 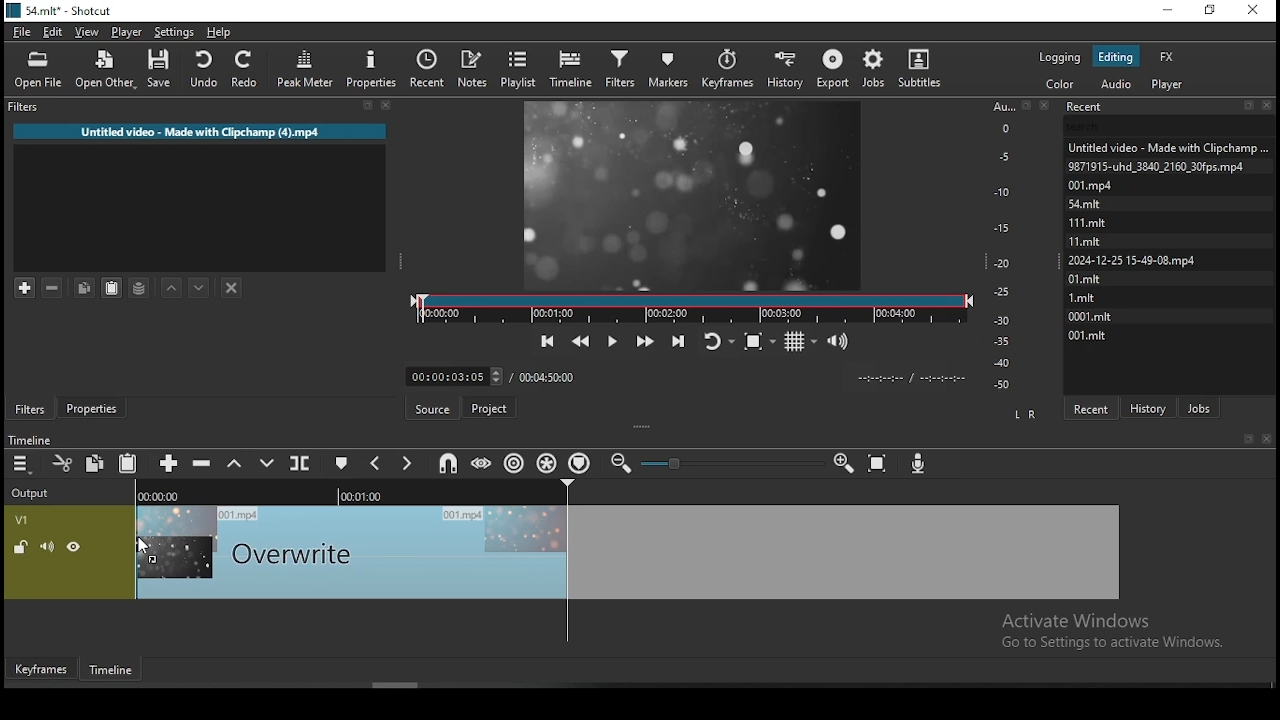 I want to click on edit track time, so click(x=453, y=376).